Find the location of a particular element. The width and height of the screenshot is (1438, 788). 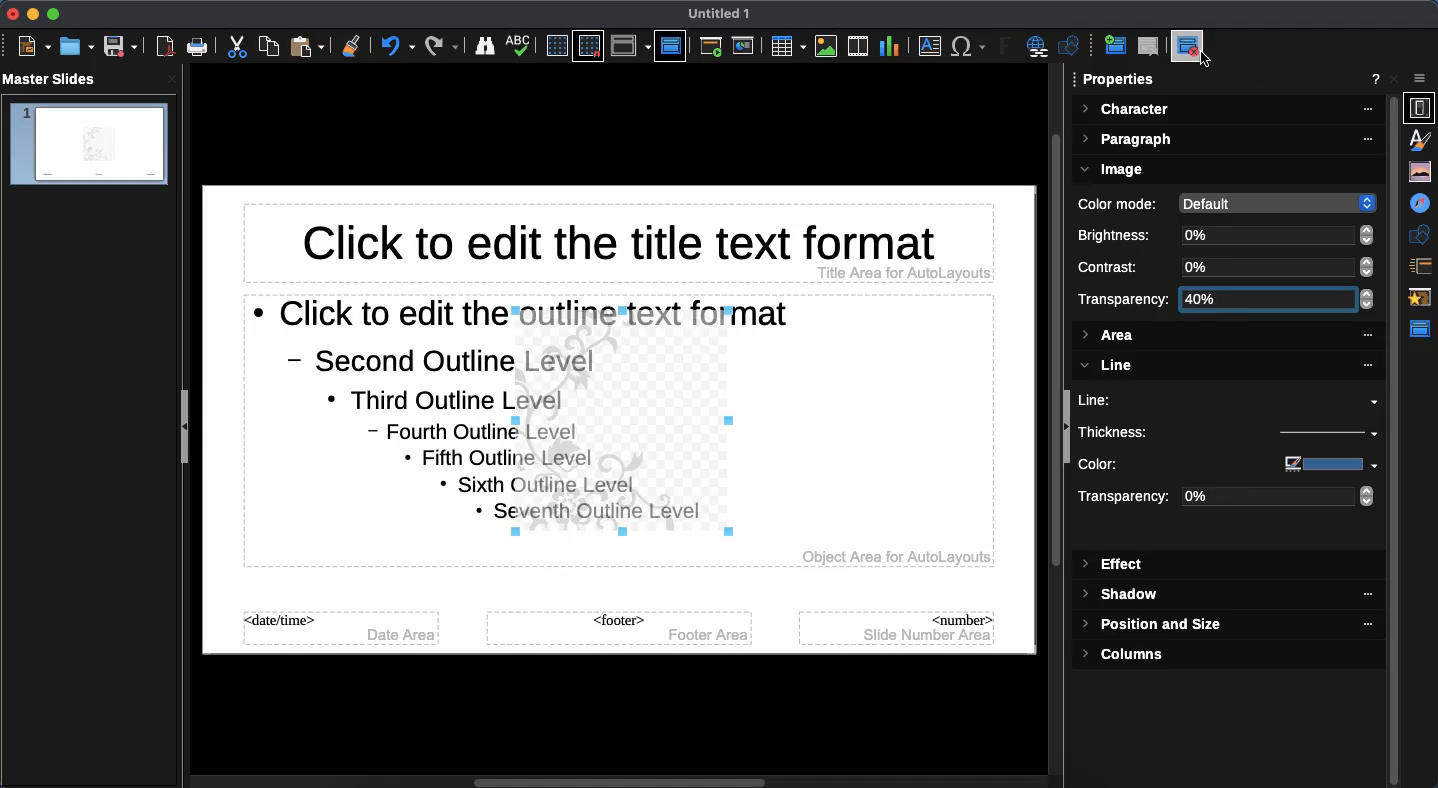

''' is located at coordinates (1356, 625).